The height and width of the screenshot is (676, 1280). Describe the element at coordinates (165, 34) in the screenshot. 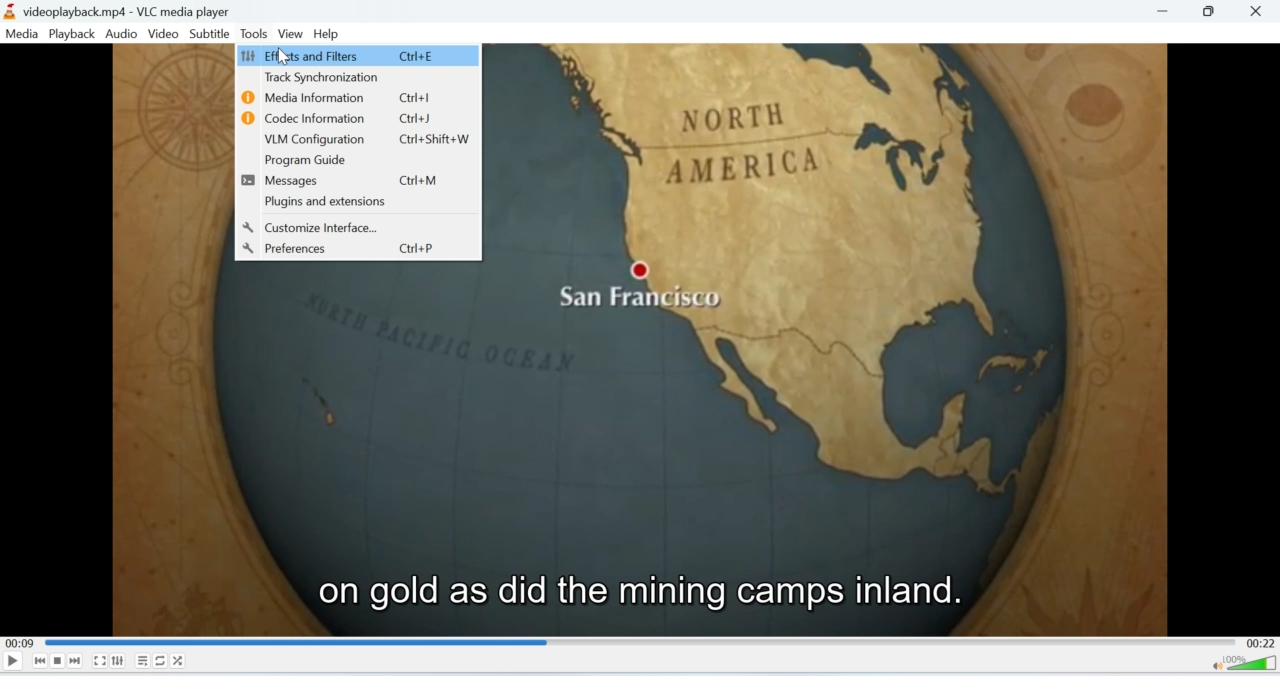

I see `Video` at that location.